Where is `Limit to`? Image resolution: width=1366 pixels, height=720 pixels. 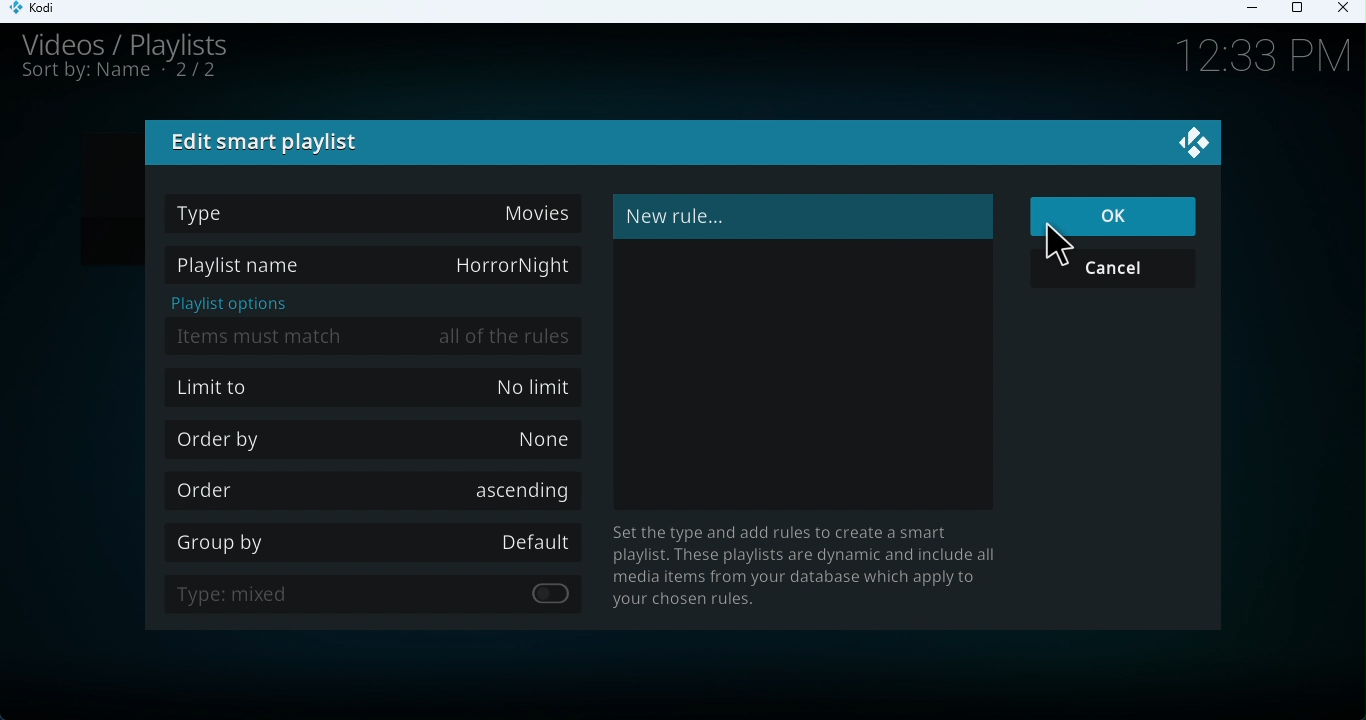 Limit to is located at coordinates (376, 390).